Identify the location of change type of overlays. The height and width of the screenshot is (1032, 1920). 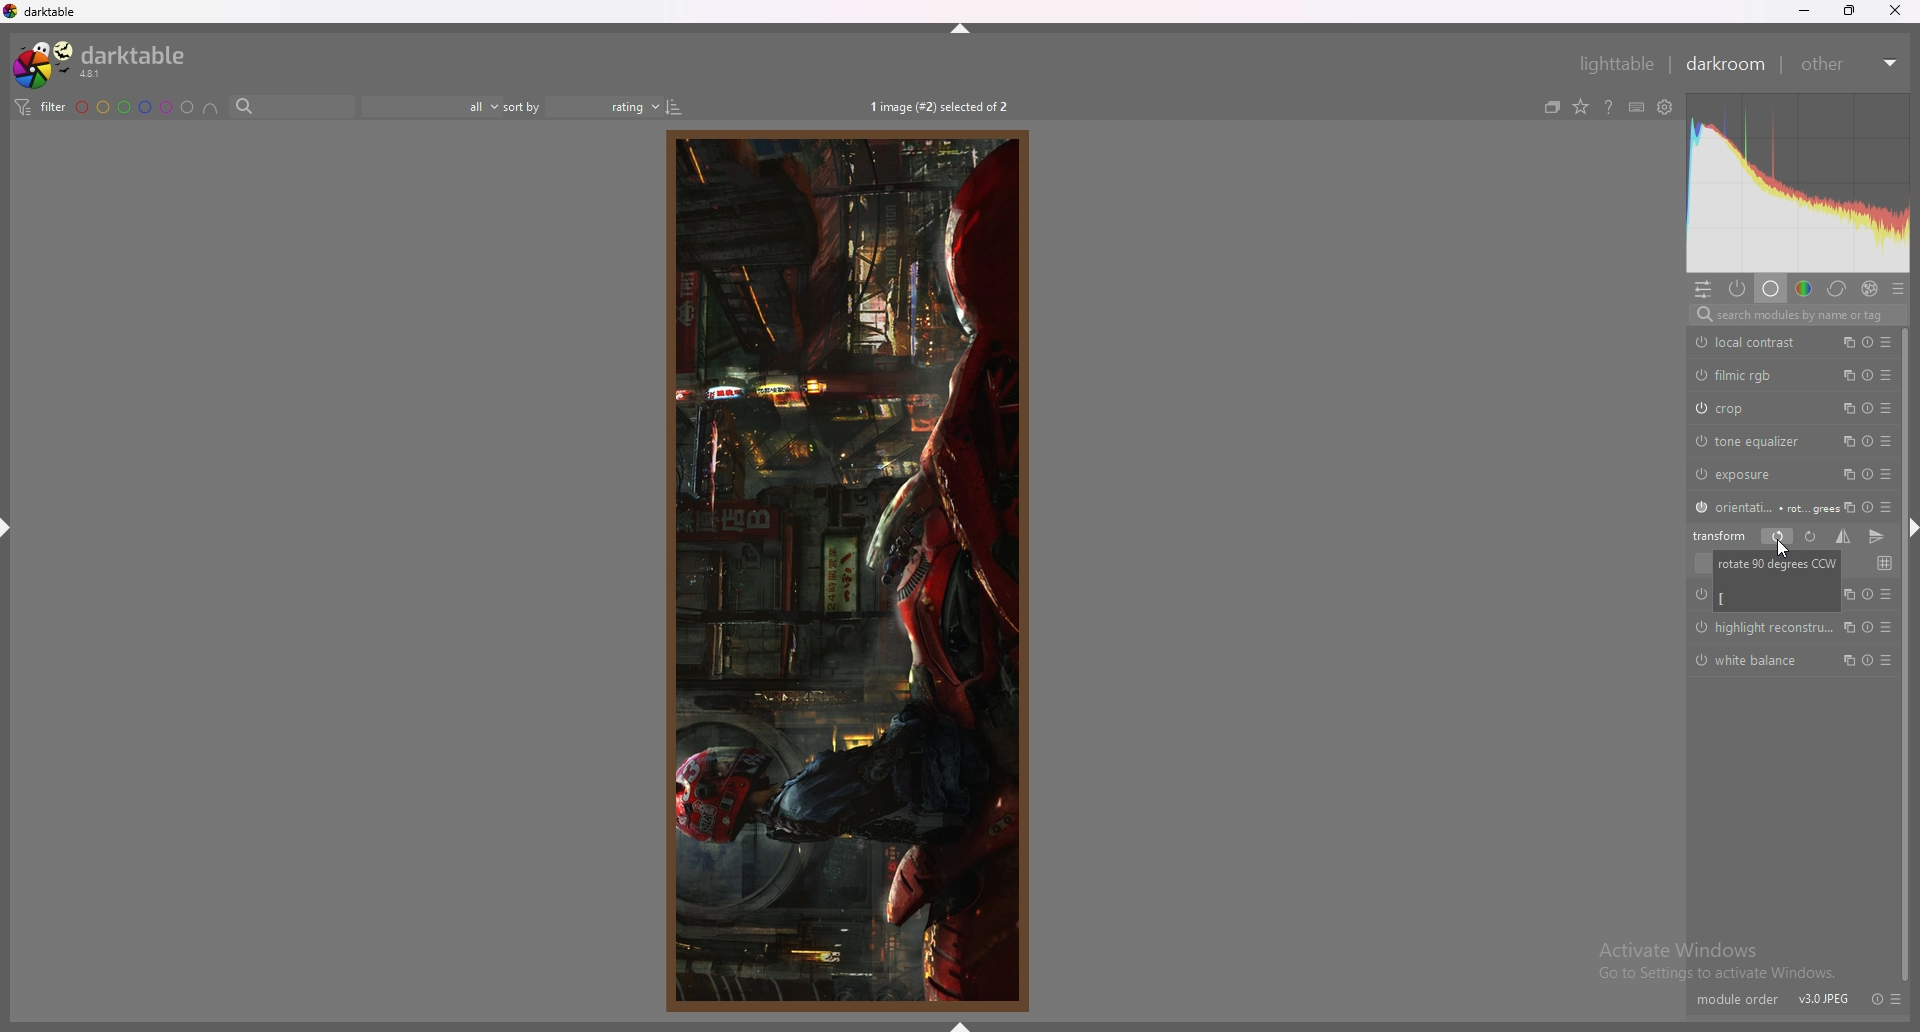
(1582, 106).